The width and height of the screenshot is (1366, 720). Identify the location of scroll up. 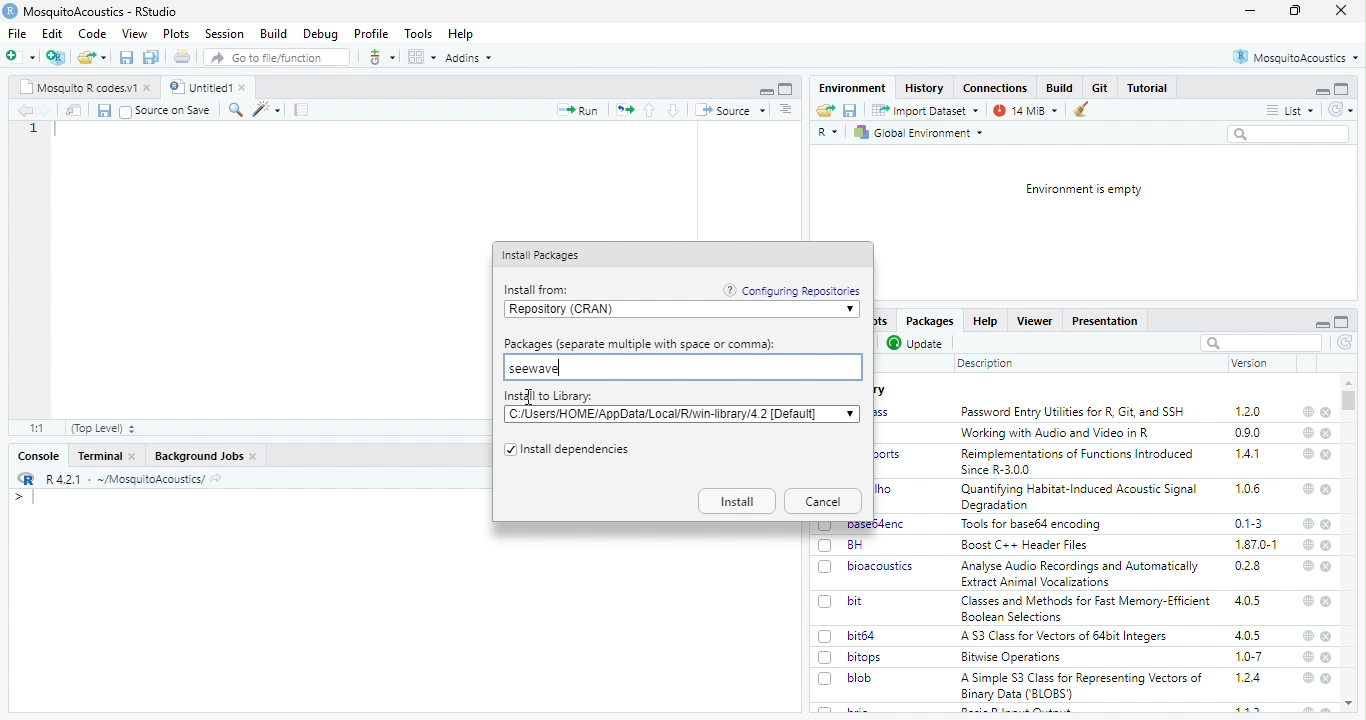
(1349, 383).